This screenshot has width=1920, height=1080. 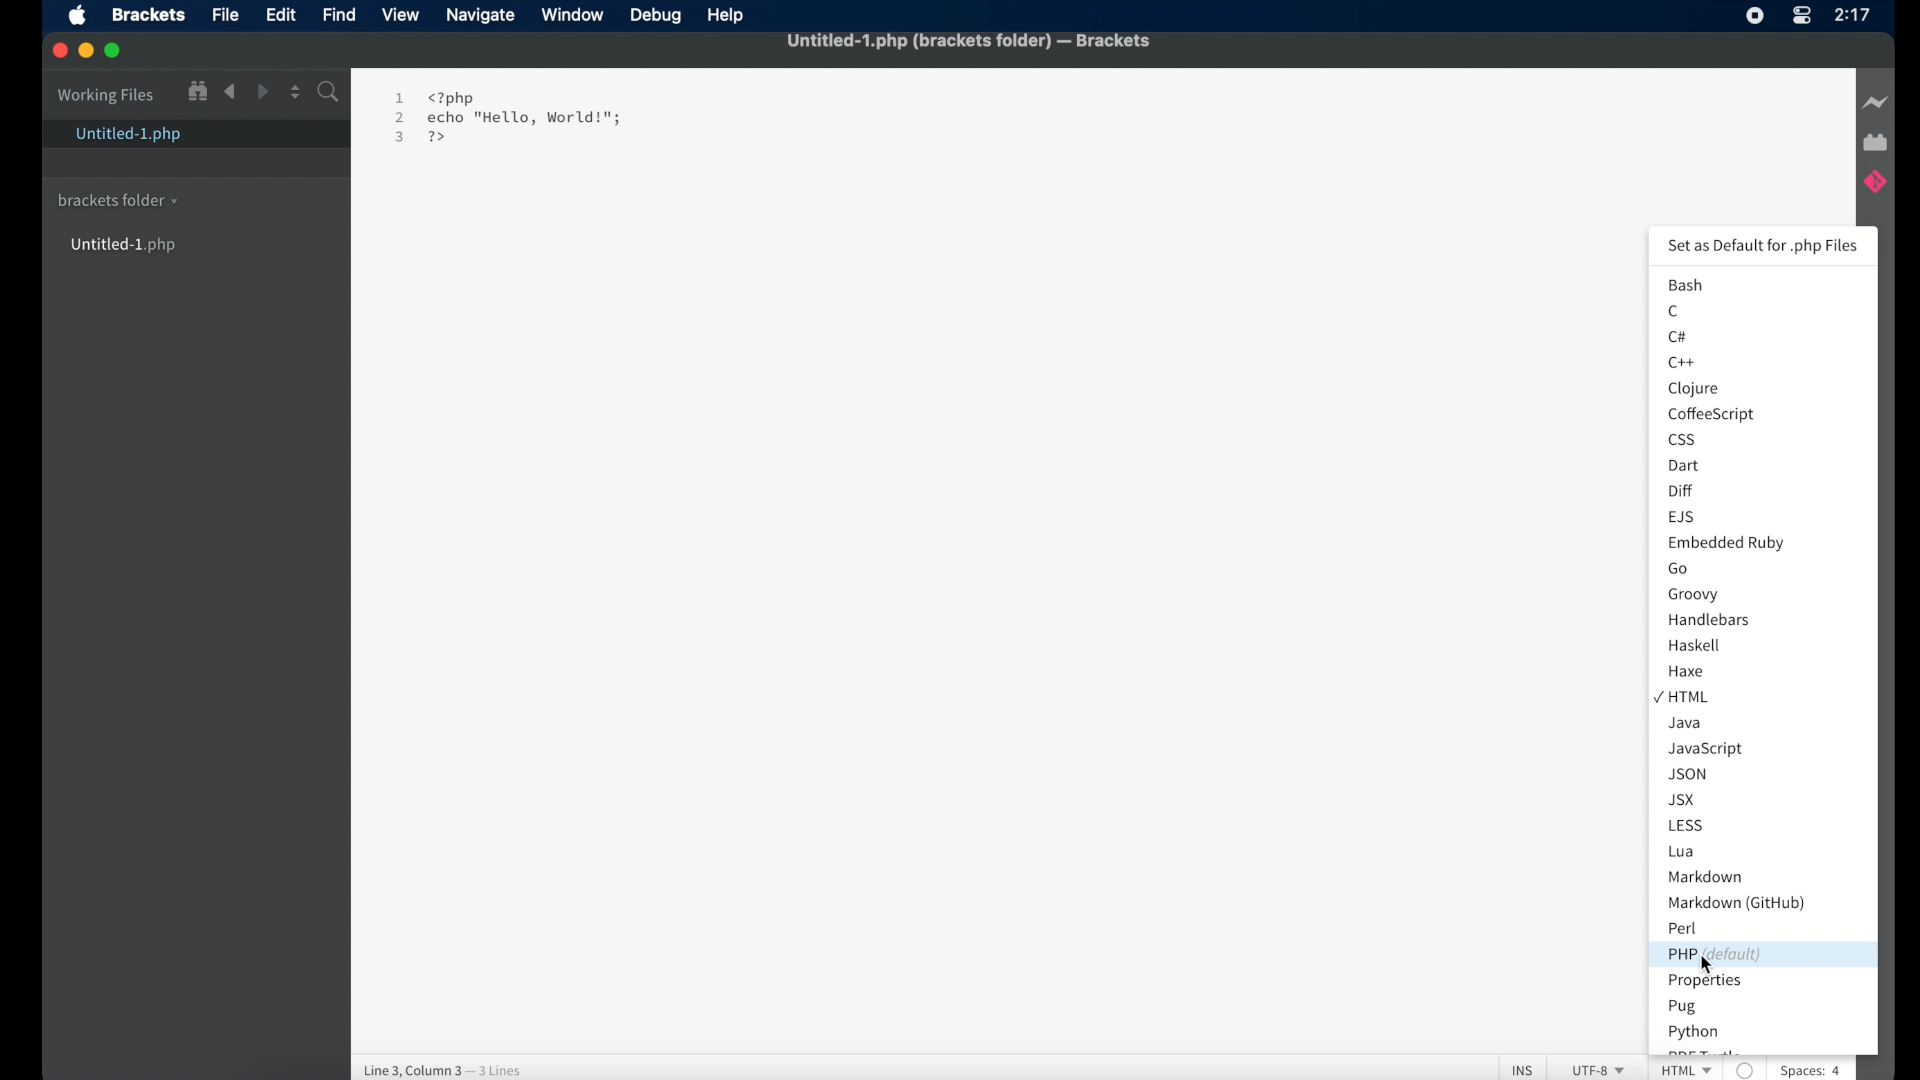 What do you see at coordinates (1761, 955) in the screenshot?
I see `php highlighted` at bounding box center [1761, 955].